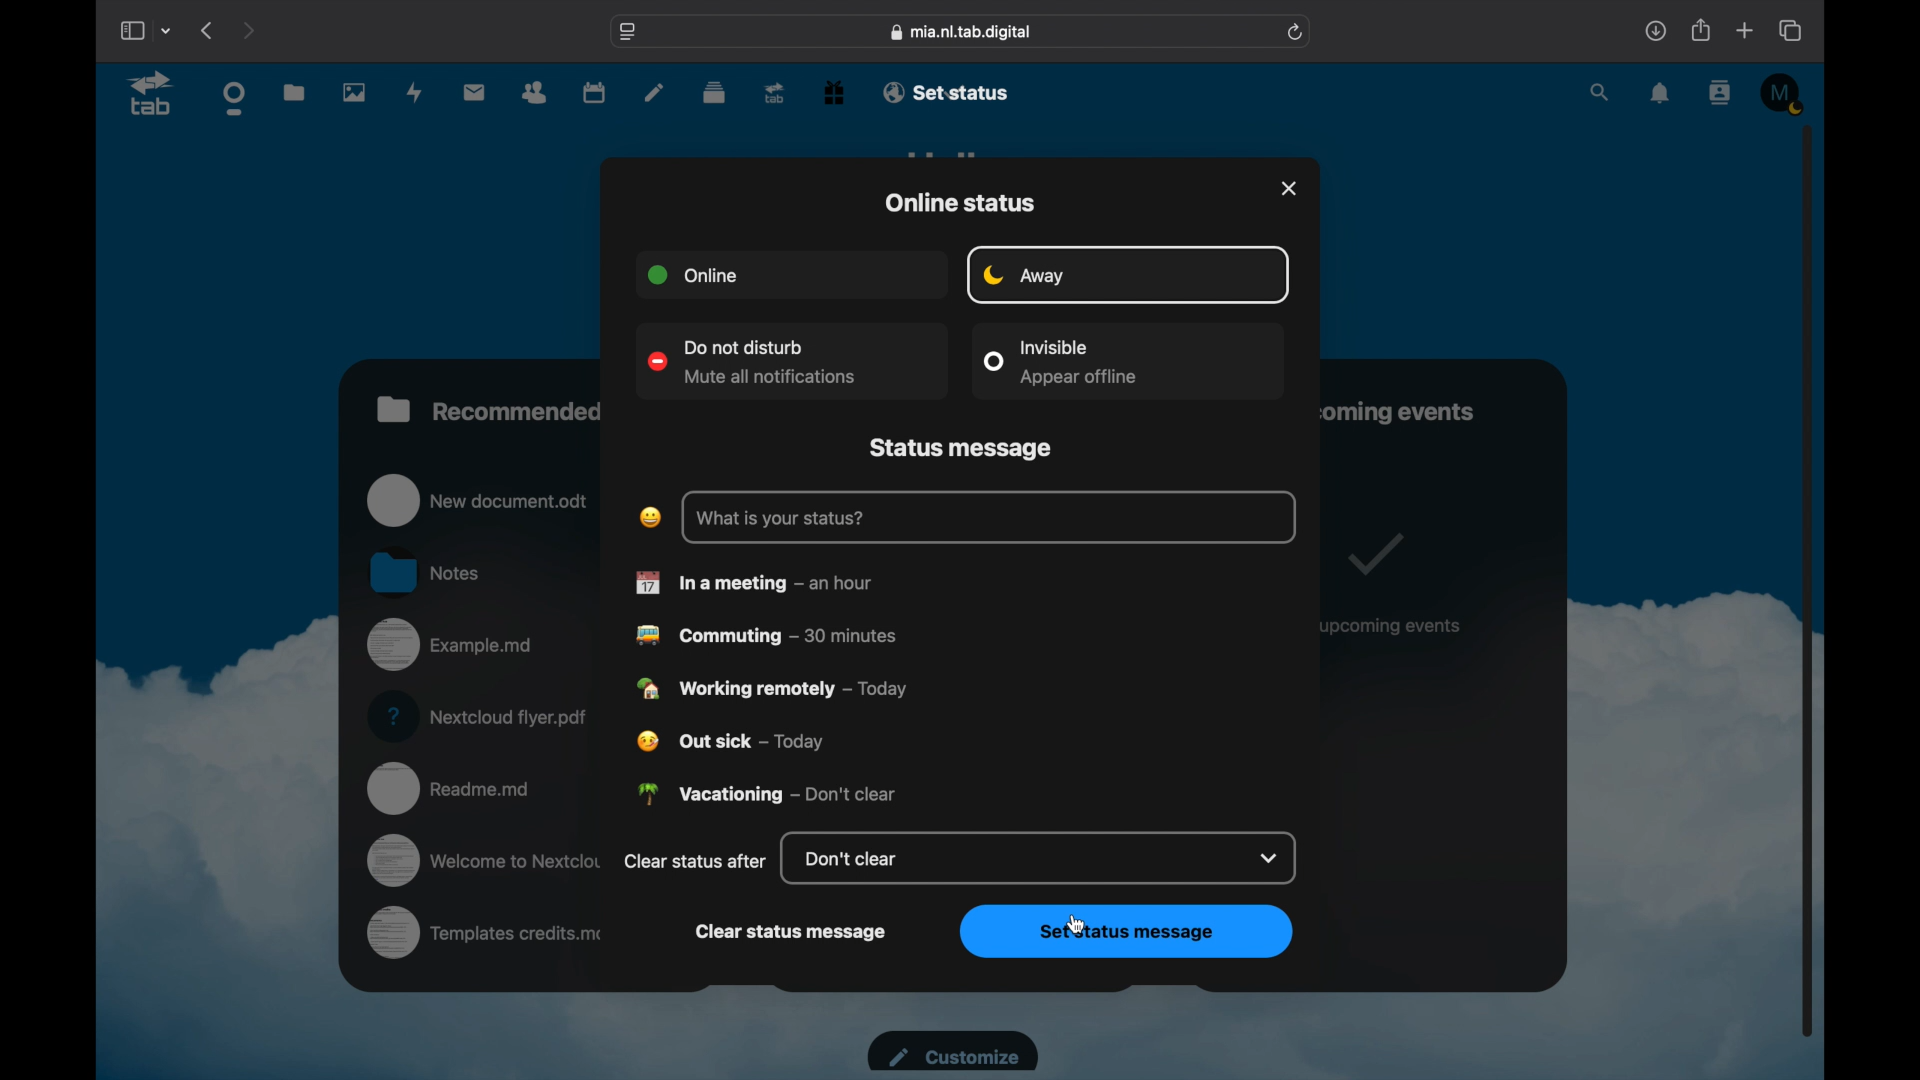 The image size is (1920, 1080). Describe the element at coordinates (1372, 553) in the screenshot. I see `tick mark` at that location.